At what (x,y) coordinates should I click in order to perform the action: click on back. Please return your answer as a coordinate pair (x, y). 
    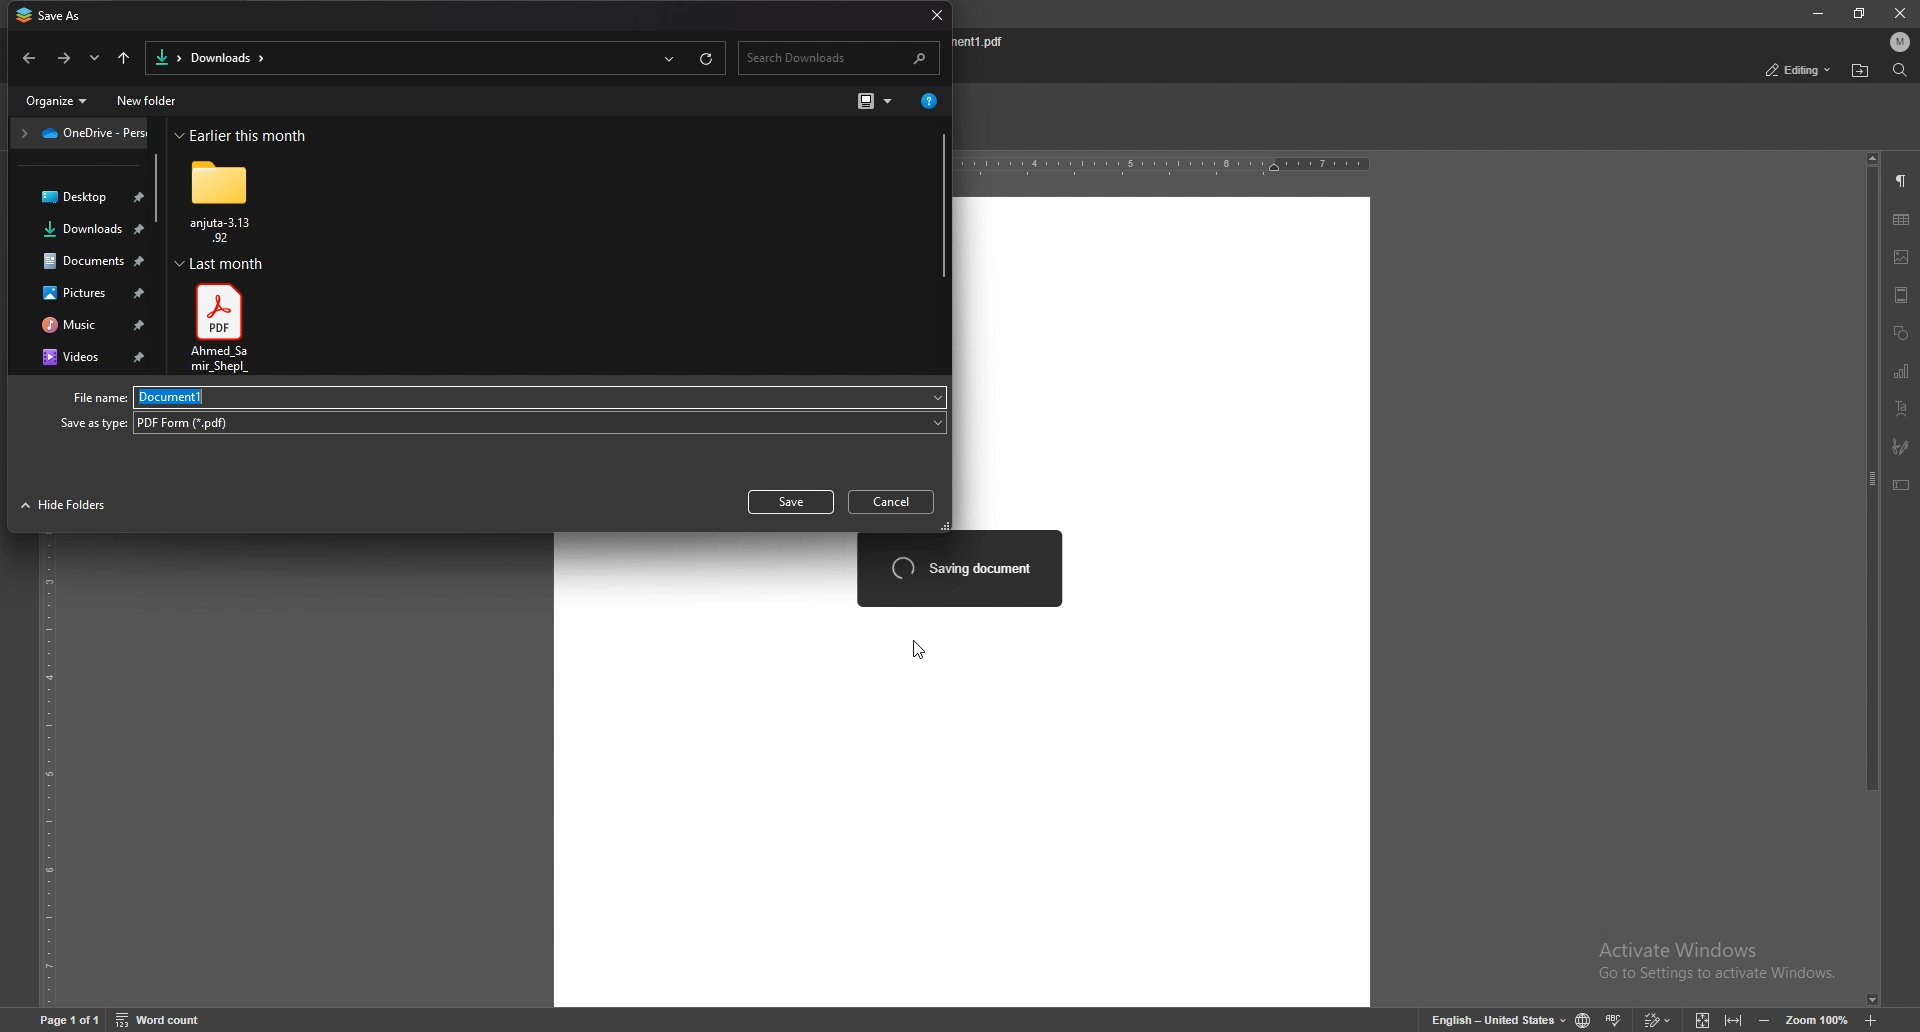
    Looking at the image, I should click on (32, 59).